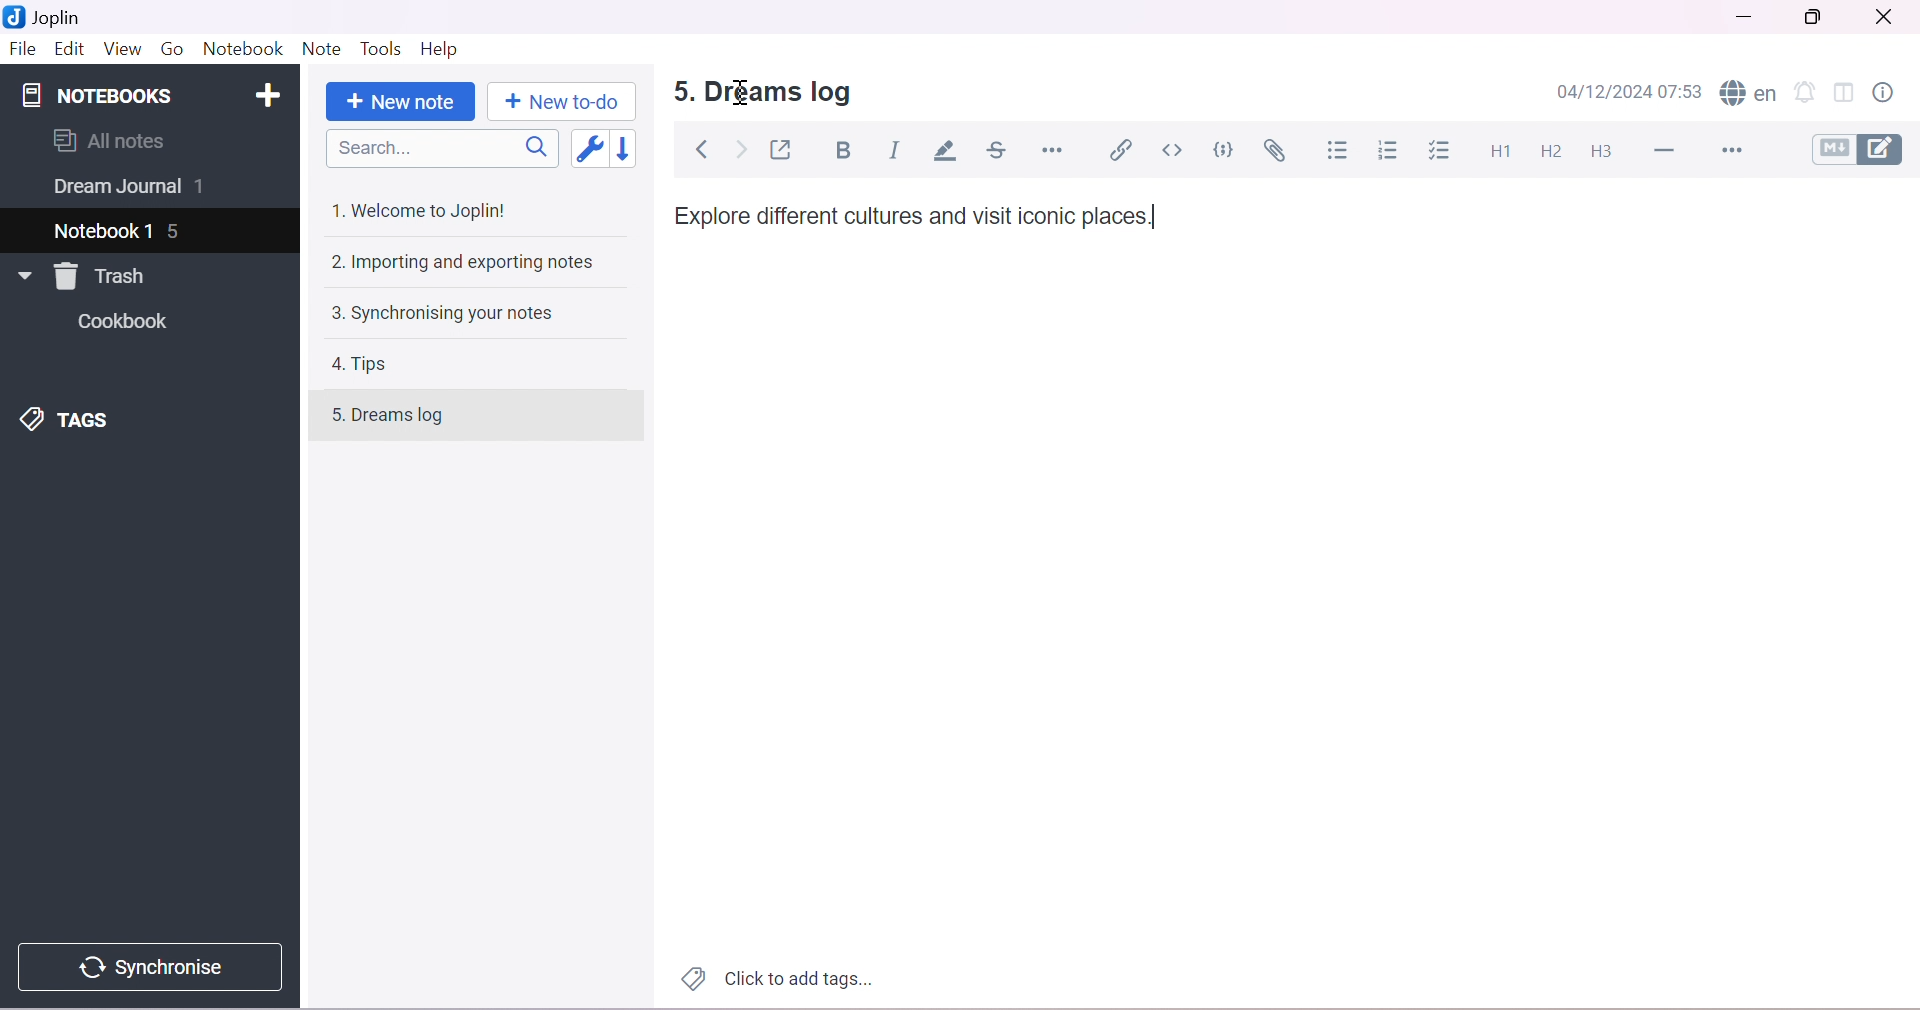 Image resolution: width=1920 pixels, height=1010 pixels. I want to click on Cookbook, so click(128, 324).